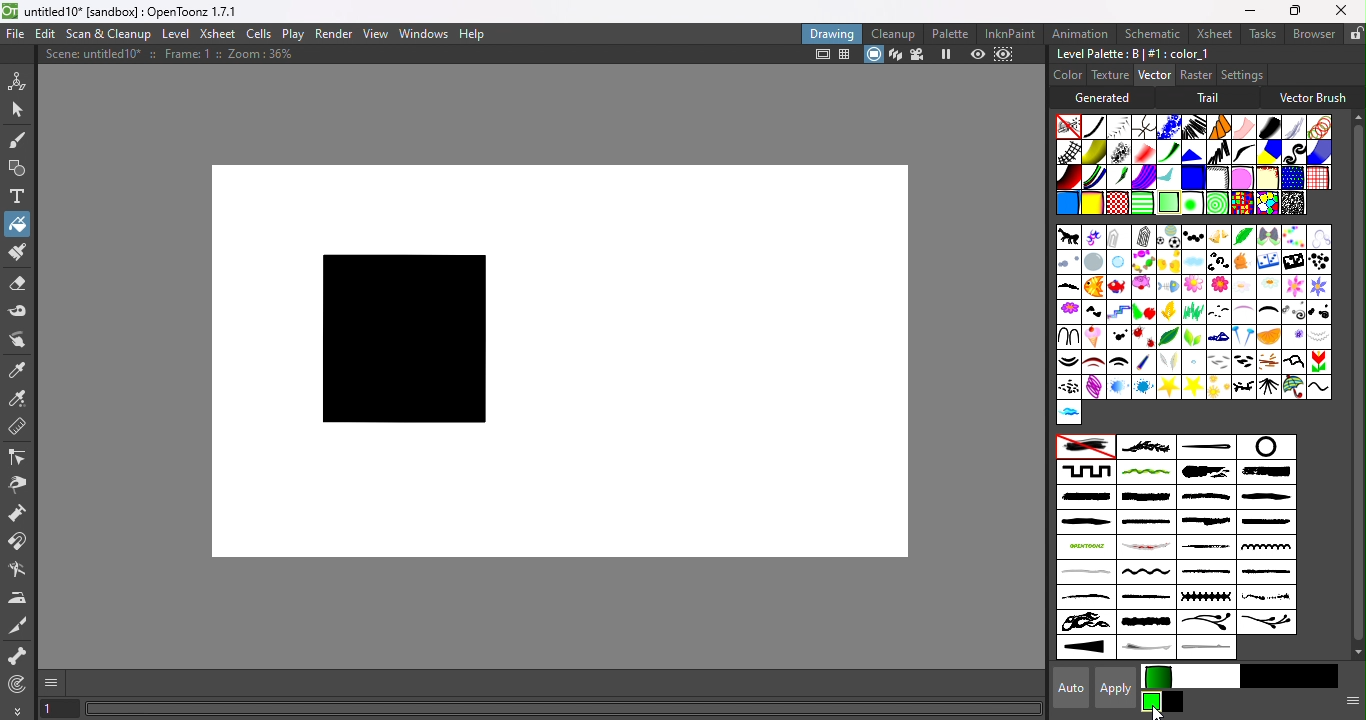  Describe the element at coordinates (18, 398) in the screenshot. I see `RGB picker tool` at that location.